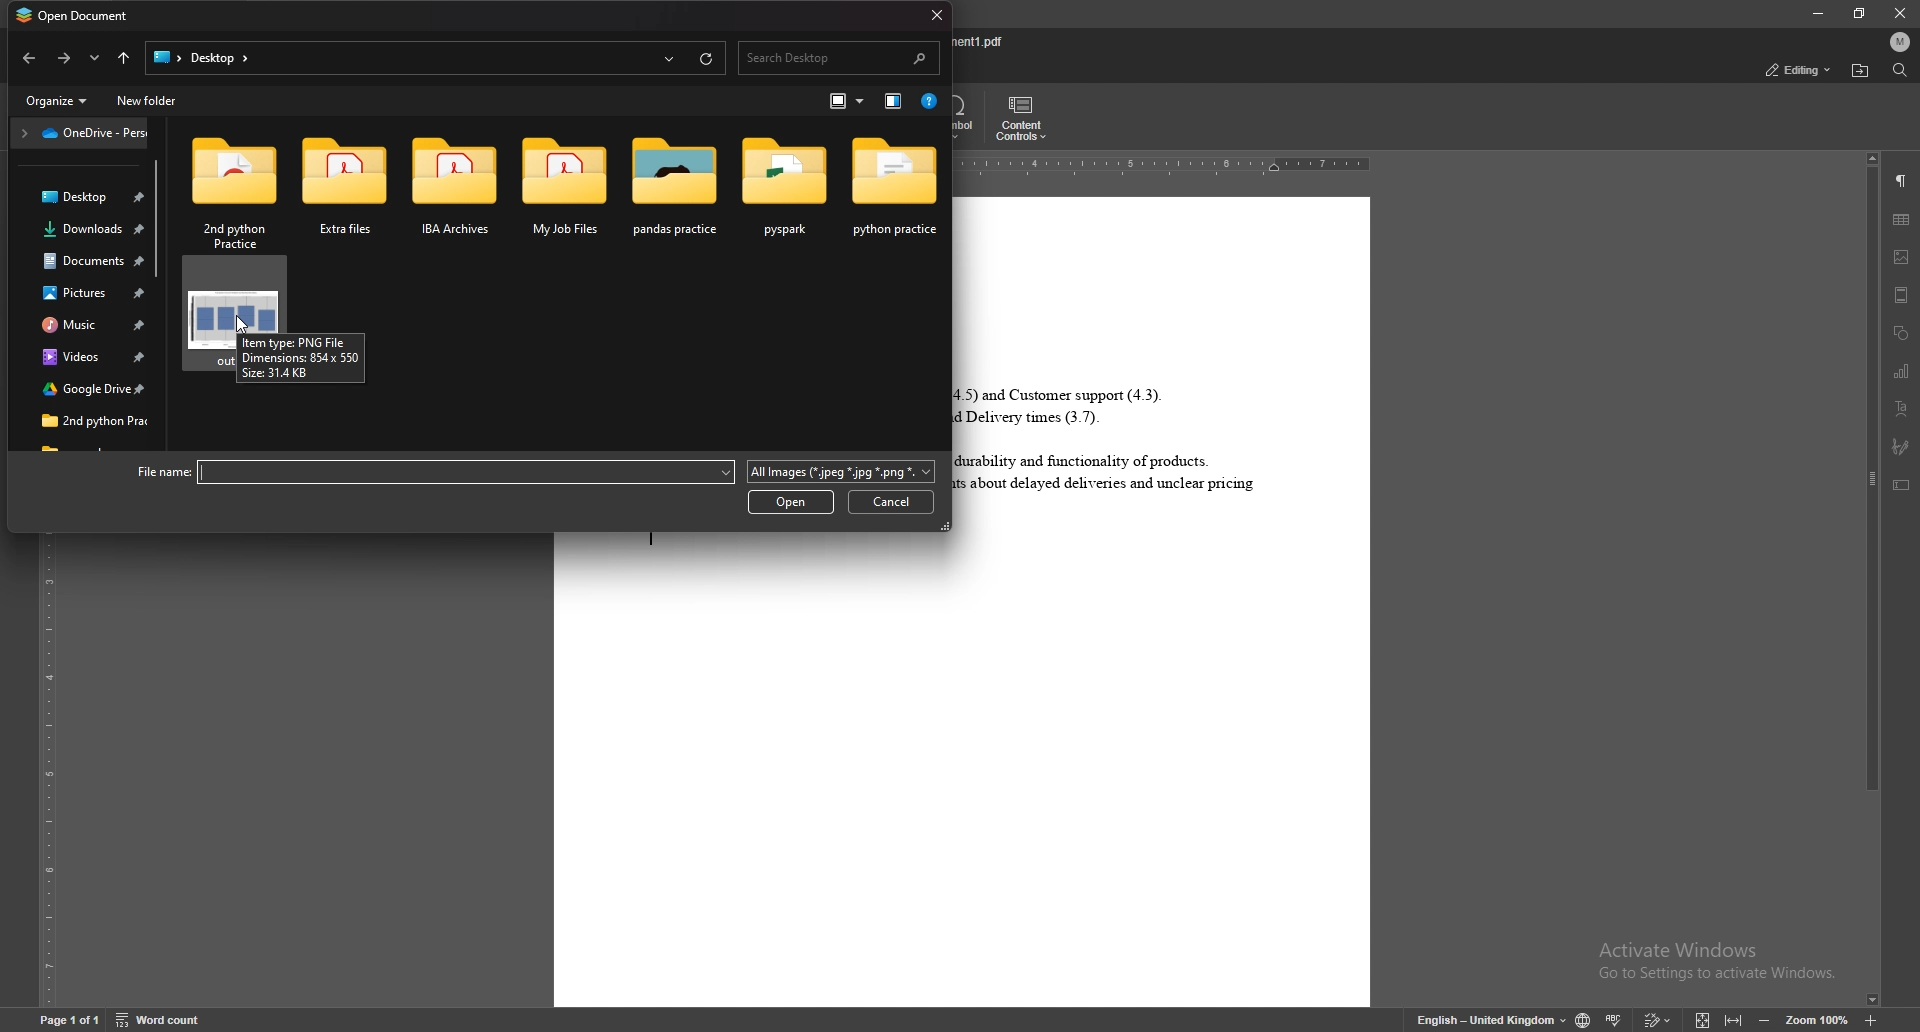 The width and height of the screenshot is (1920, 1032). What do you see at coordinates (1902, 408) in the screenshot?
I see `text art` at bounding box center [1902, 408].